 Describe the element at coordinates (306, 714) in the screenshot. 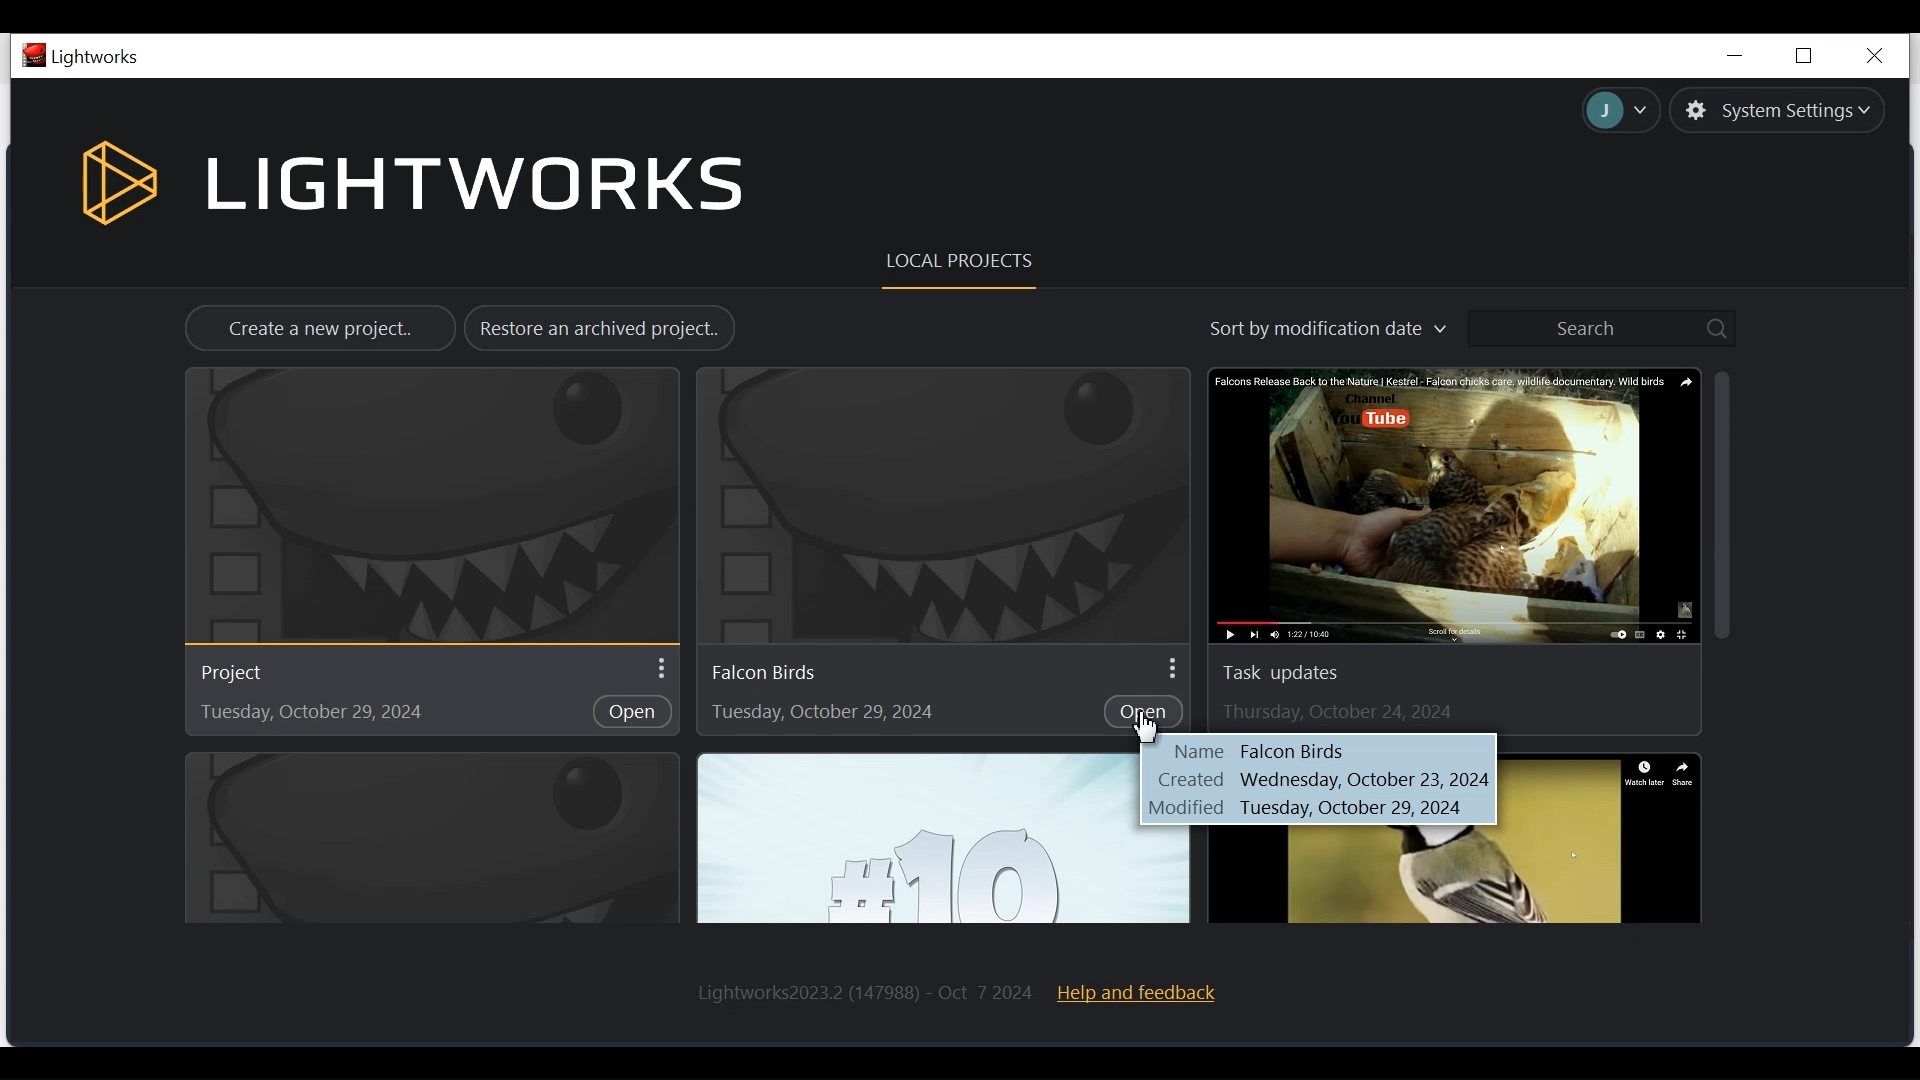

I see `Tuesday` at that location.